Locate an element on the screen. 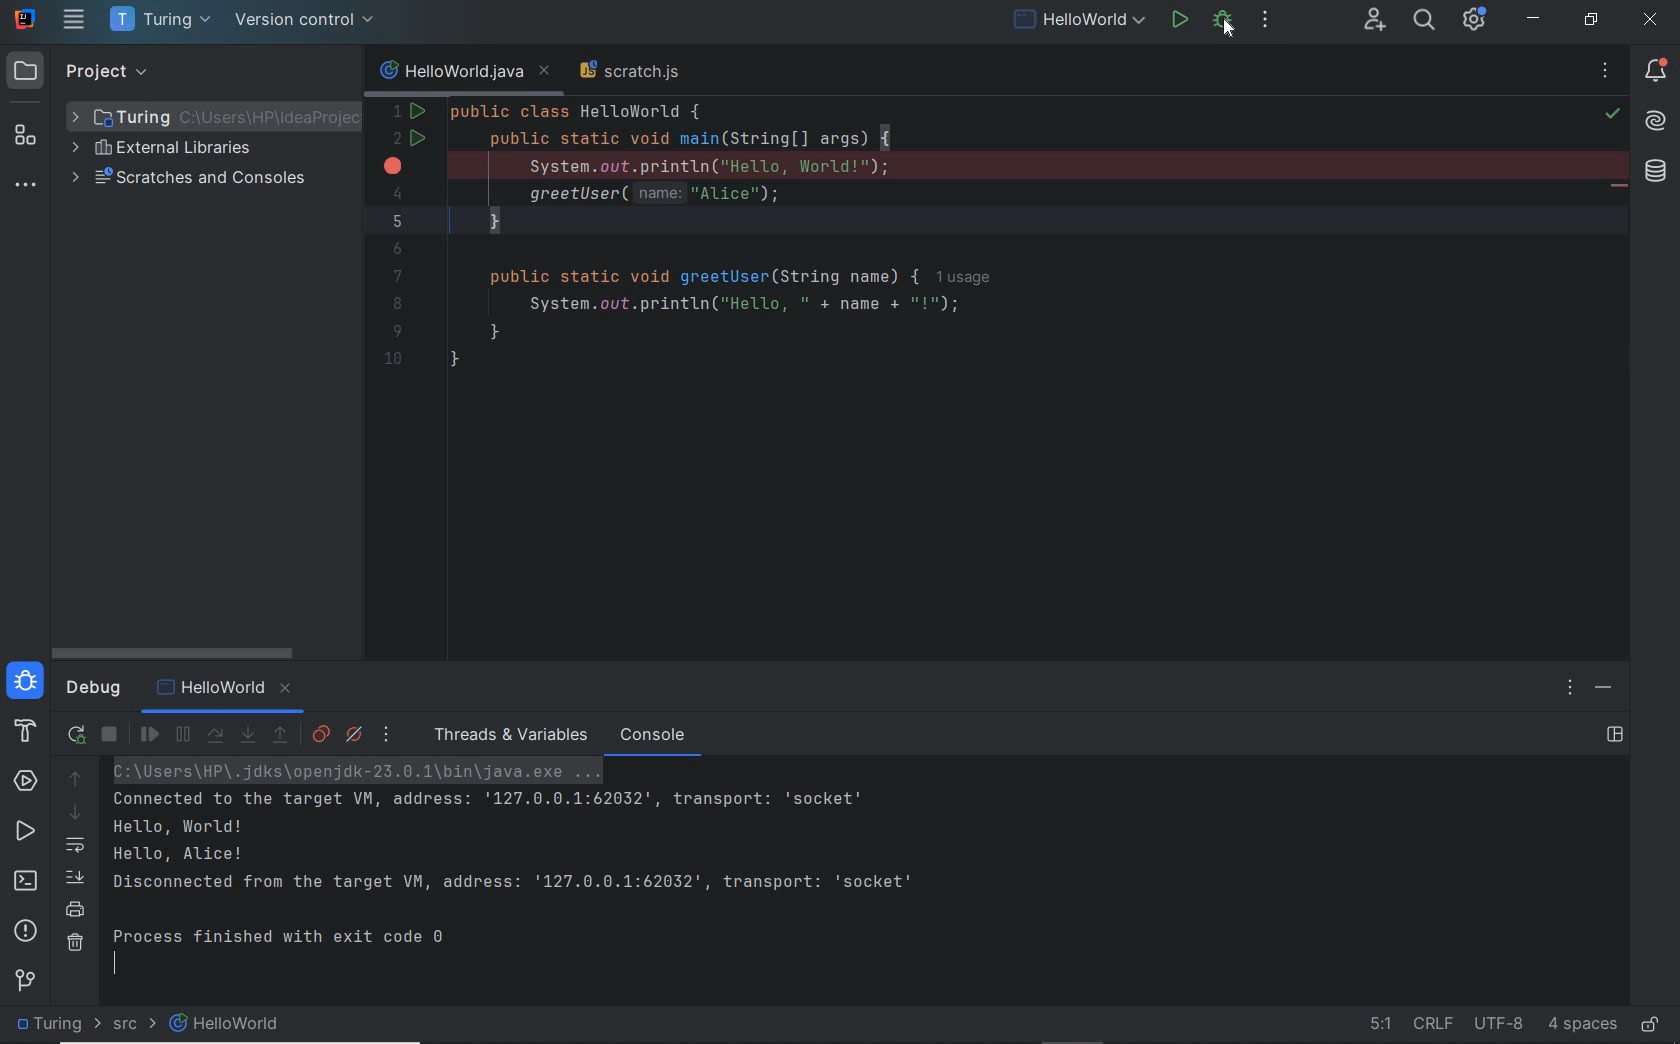 This screenshot has width=1680, height=1044. step through process finished successfully is located at coordinates (572, 871).